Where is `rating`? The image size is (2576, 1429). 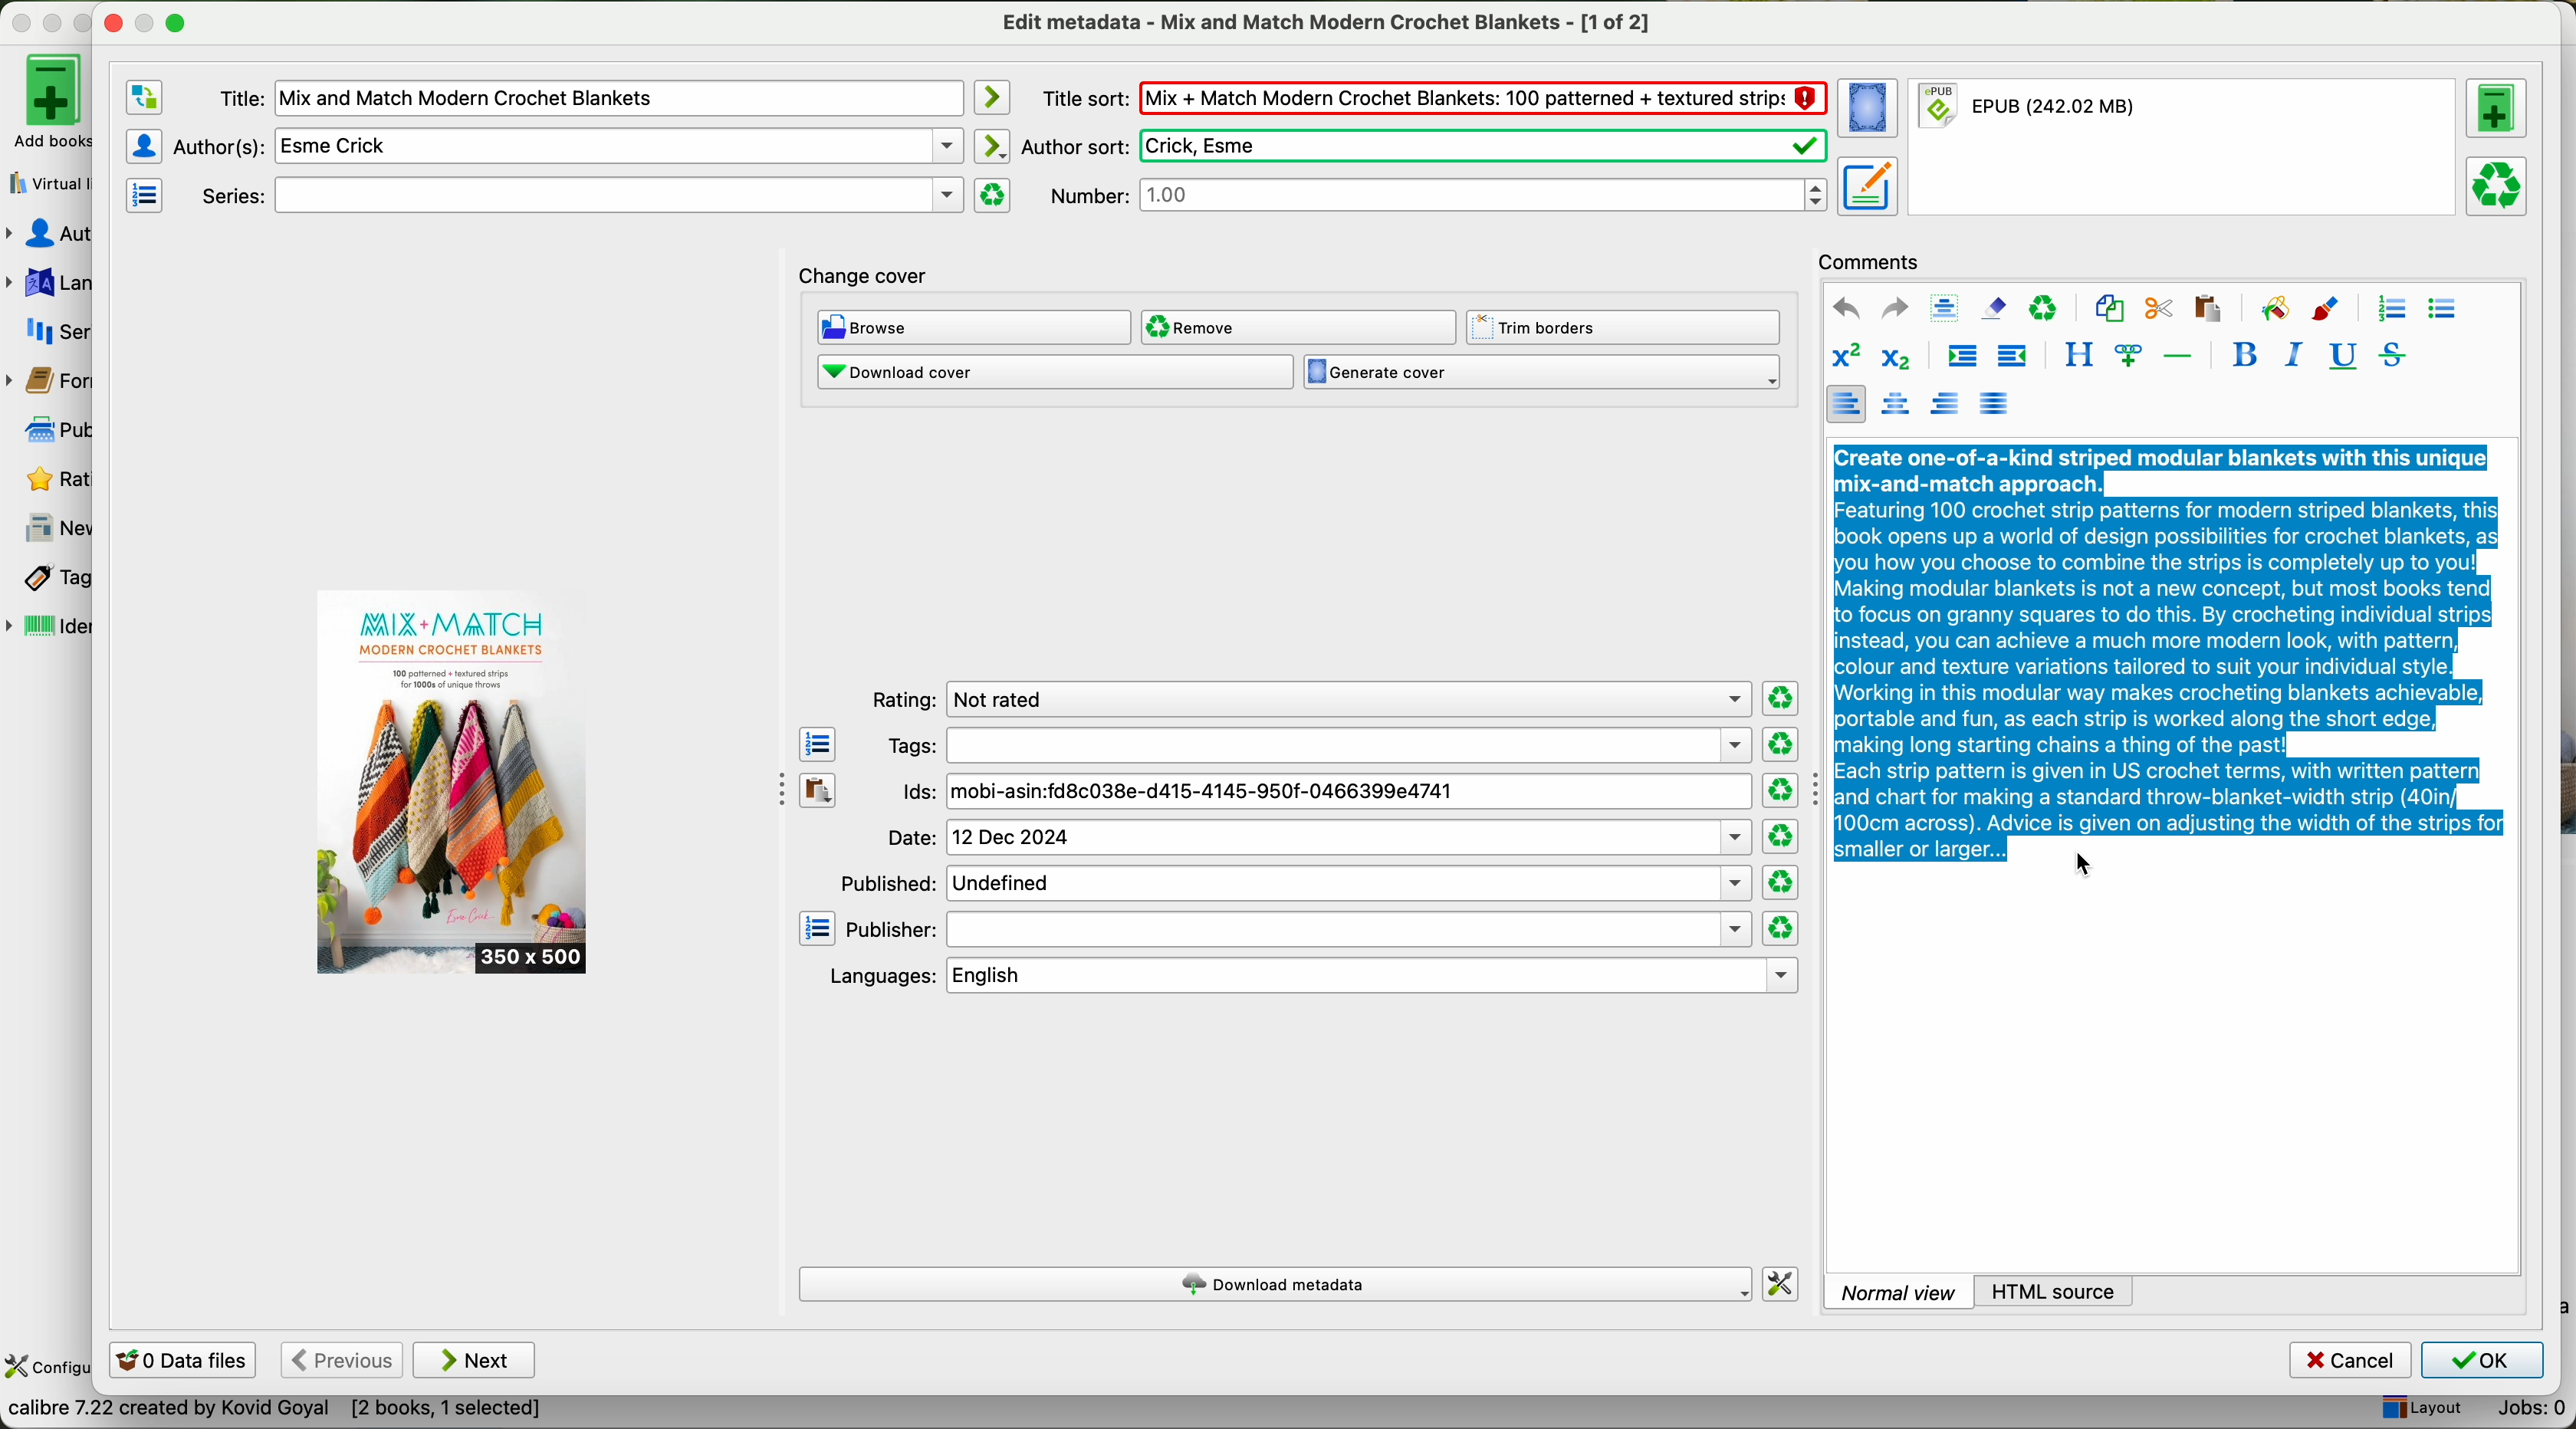
rating is located at coordinates (1306, 700).